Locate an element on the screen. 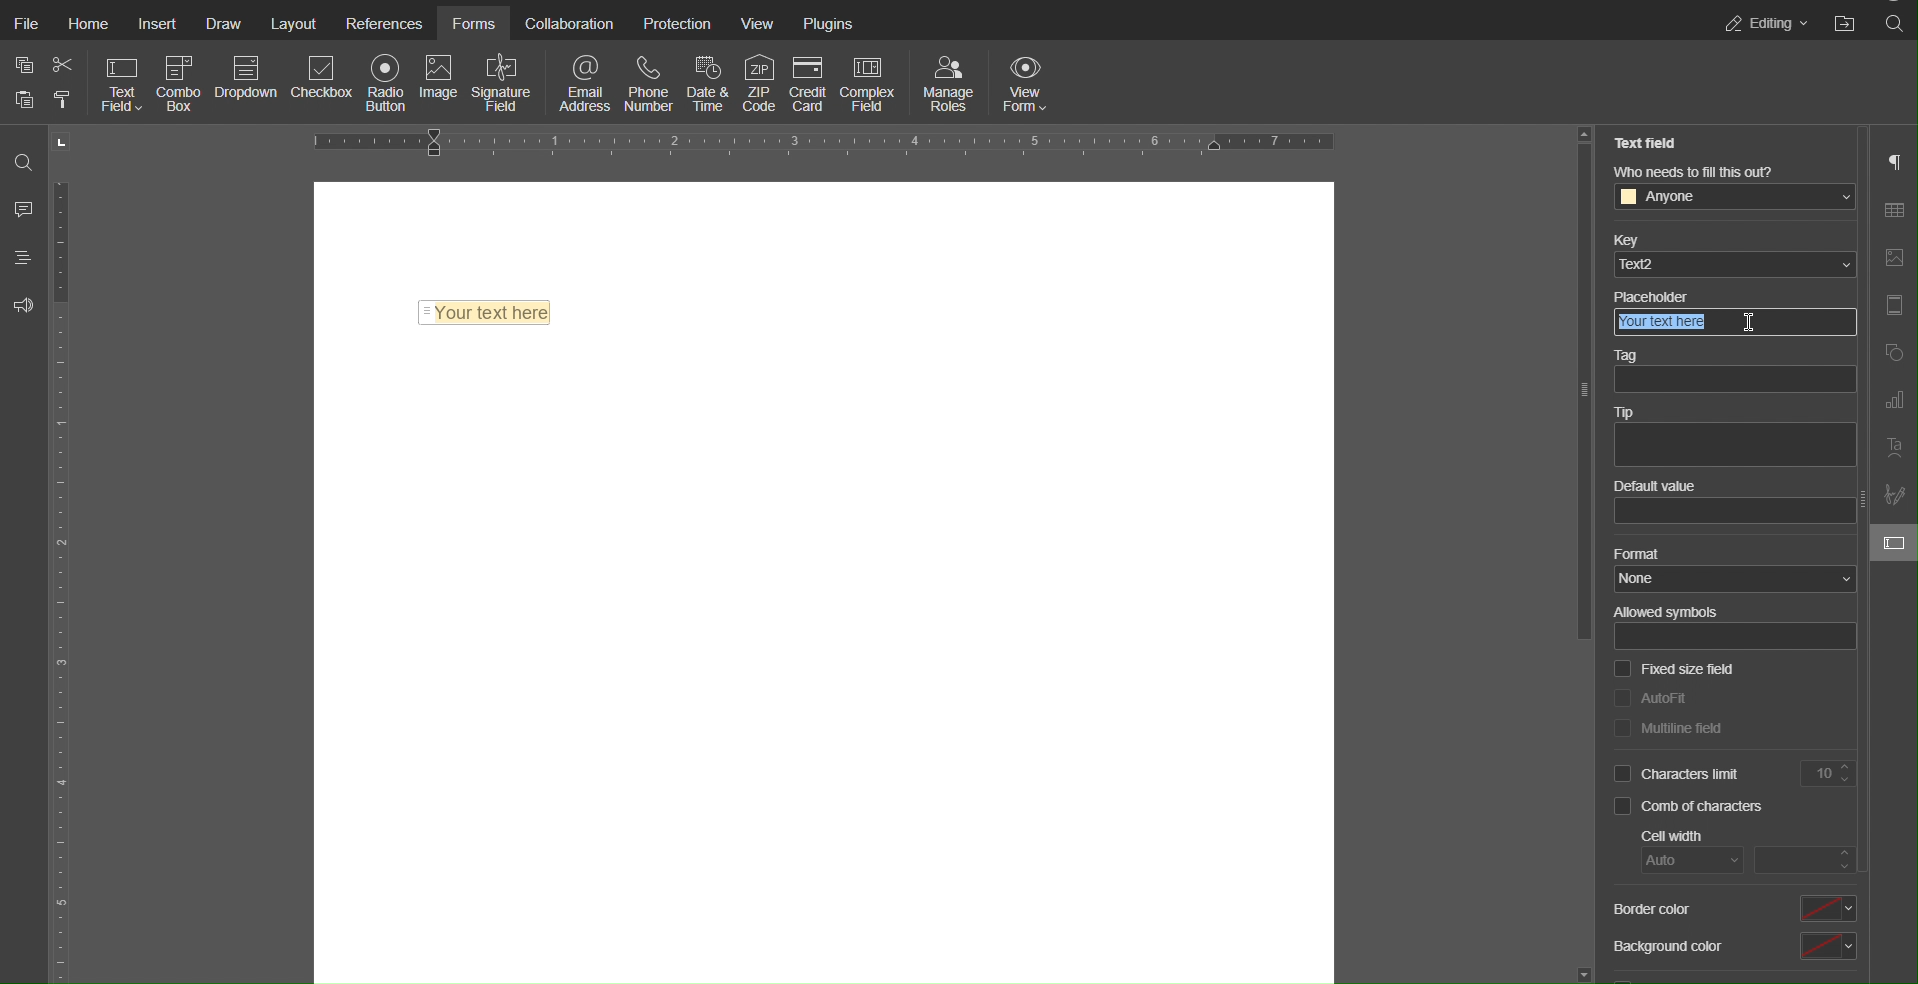  Feedback & Support is located at coordinates (25, 306).